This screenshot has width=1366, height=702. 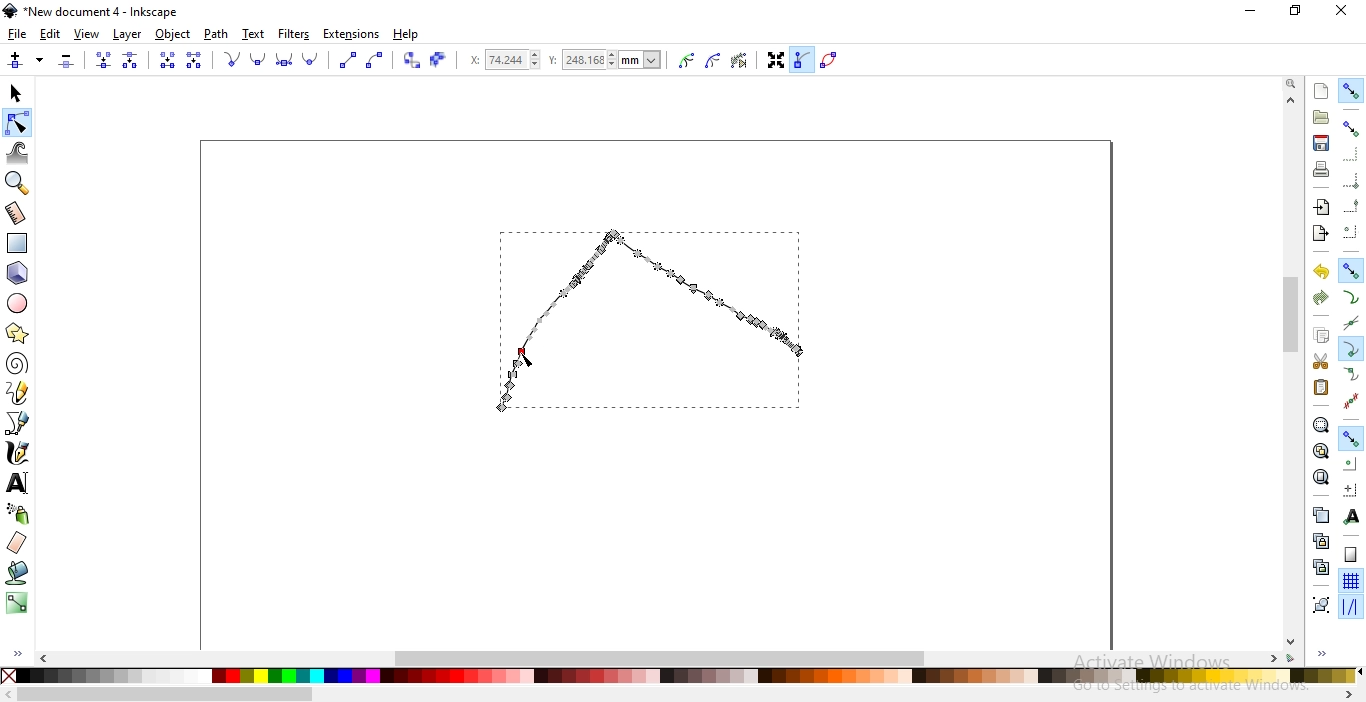 What do you see at coordinates (1350, 297) in the screenshot?
I see `snap to paths` at bounding box center [1350, 297].